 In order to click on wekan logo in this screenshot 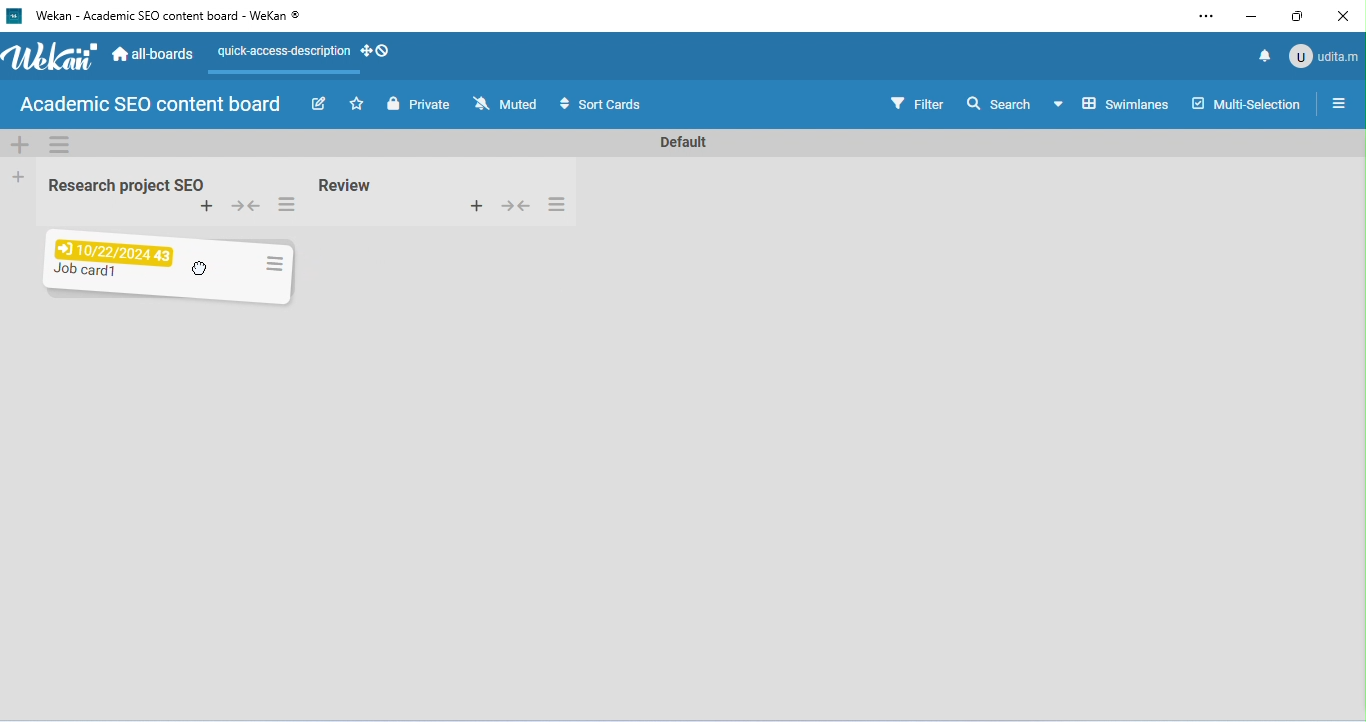, I will do `click(13, 17)`.